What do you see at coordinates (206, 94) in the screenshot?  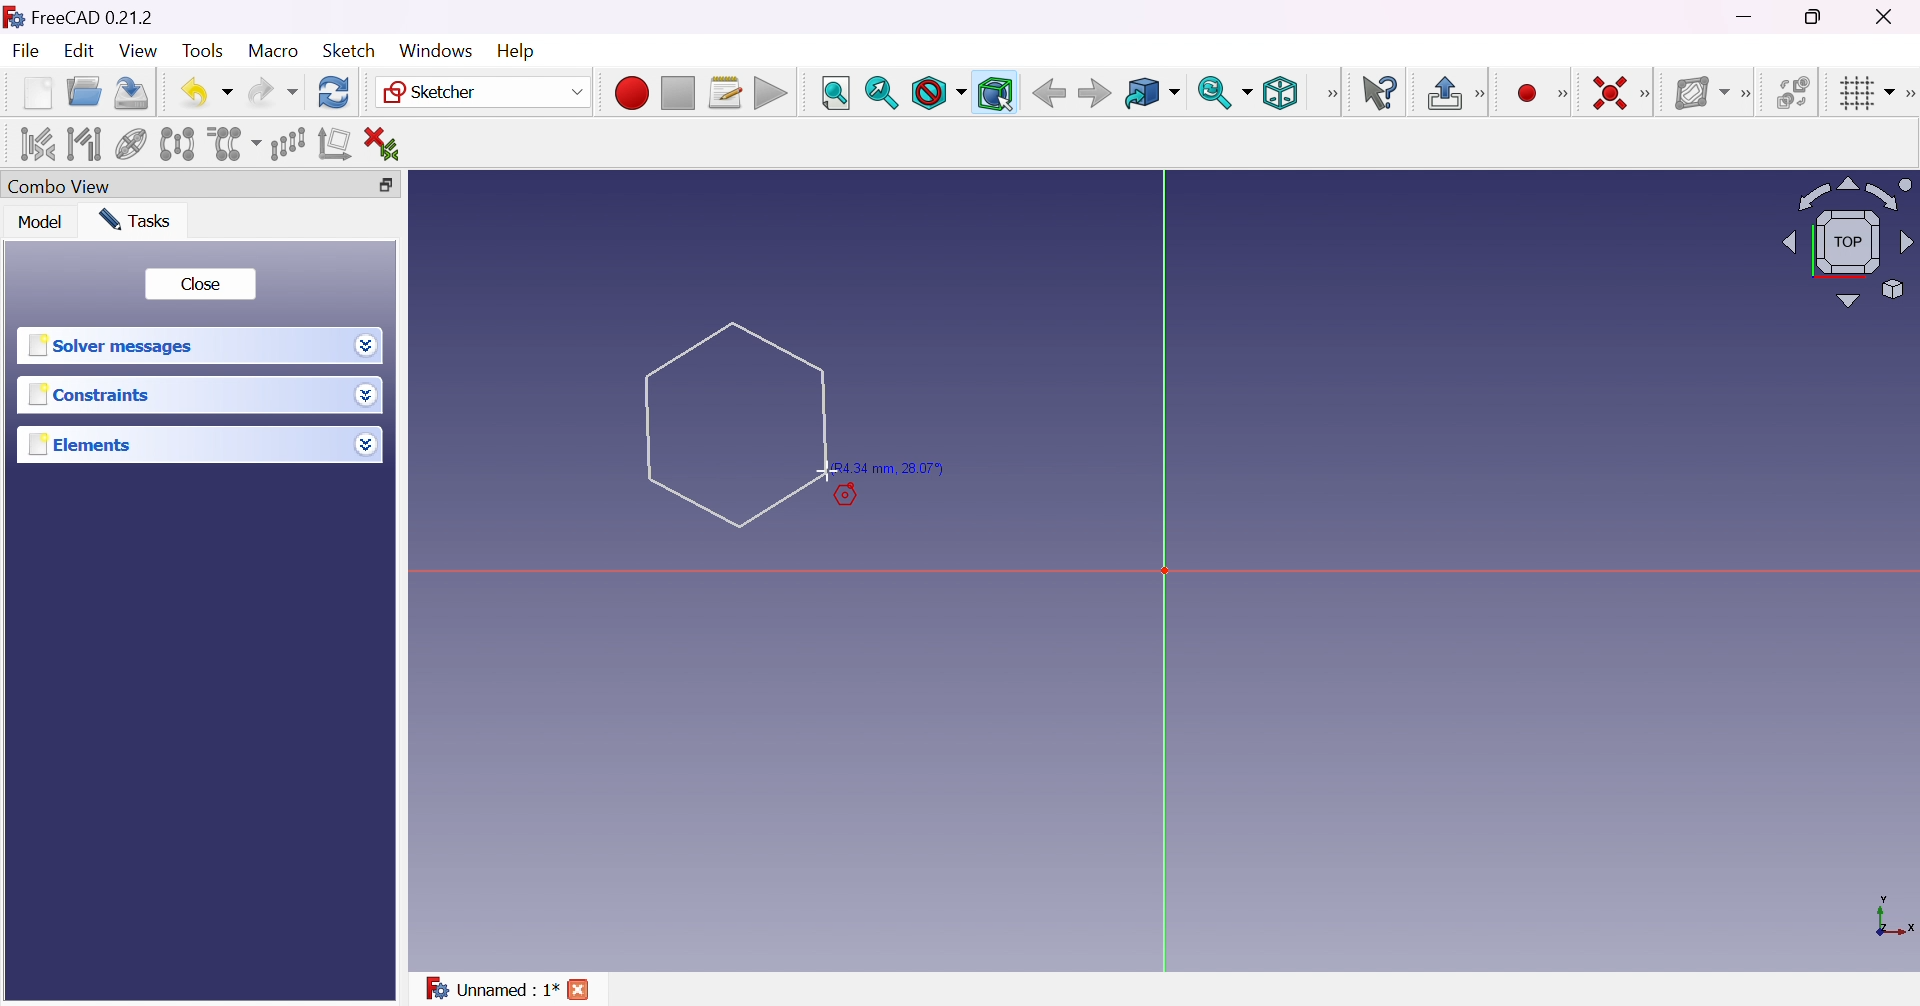 I see `Undo` at bounding box center [206, 94].